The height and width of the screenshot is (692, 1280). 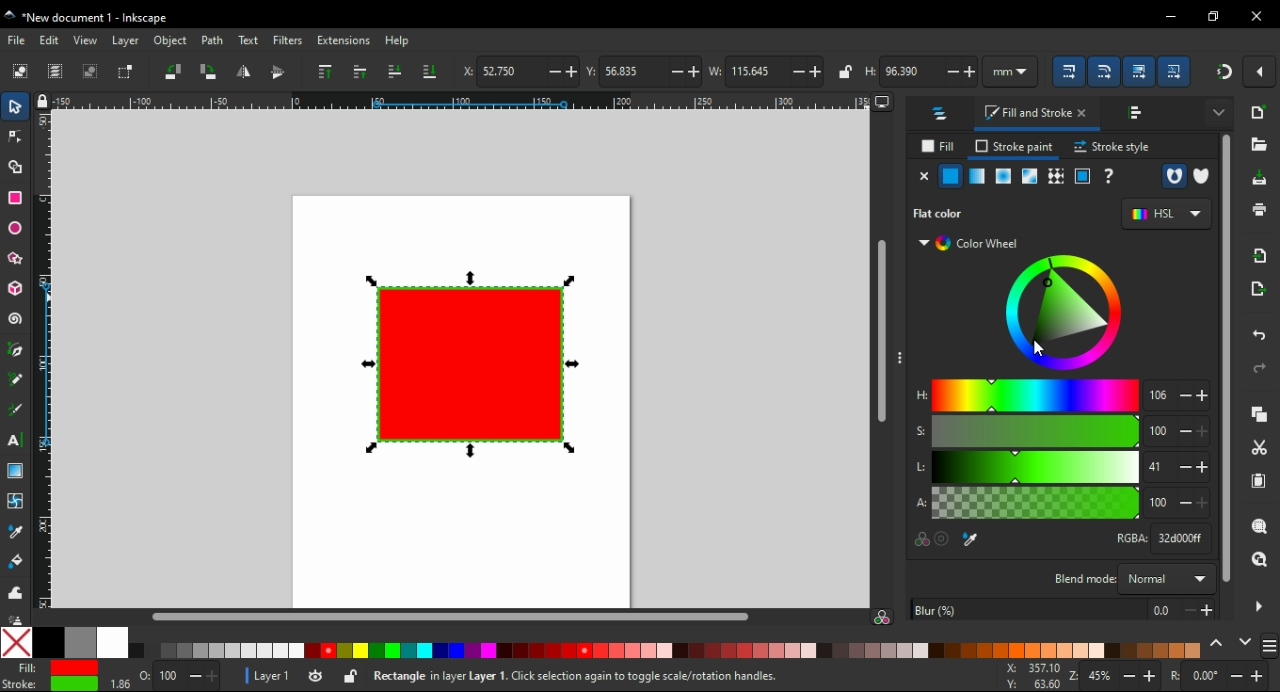 What do you see at coordinates (174, 72) in the screenshot?
I see `object rotate 90 CCW ` at bounding box center [174, 72].